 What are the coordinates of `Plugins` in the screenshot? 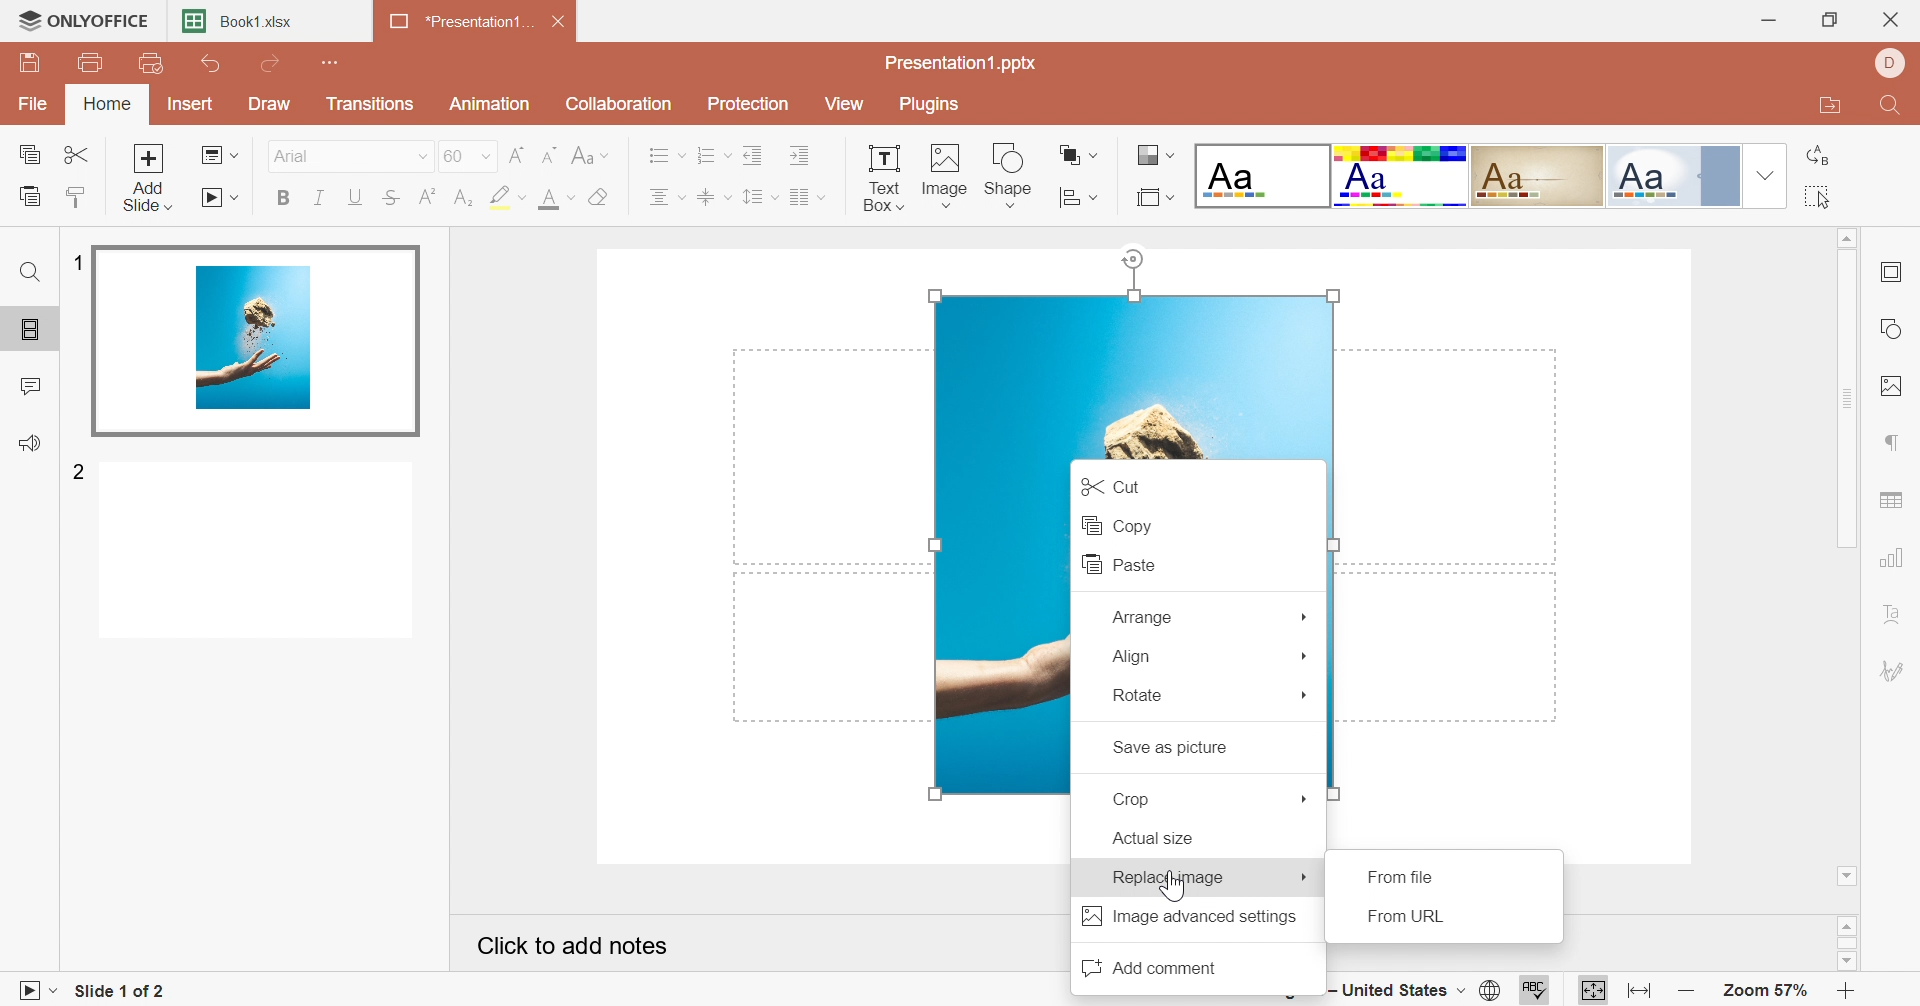 It's located at (933, 105).